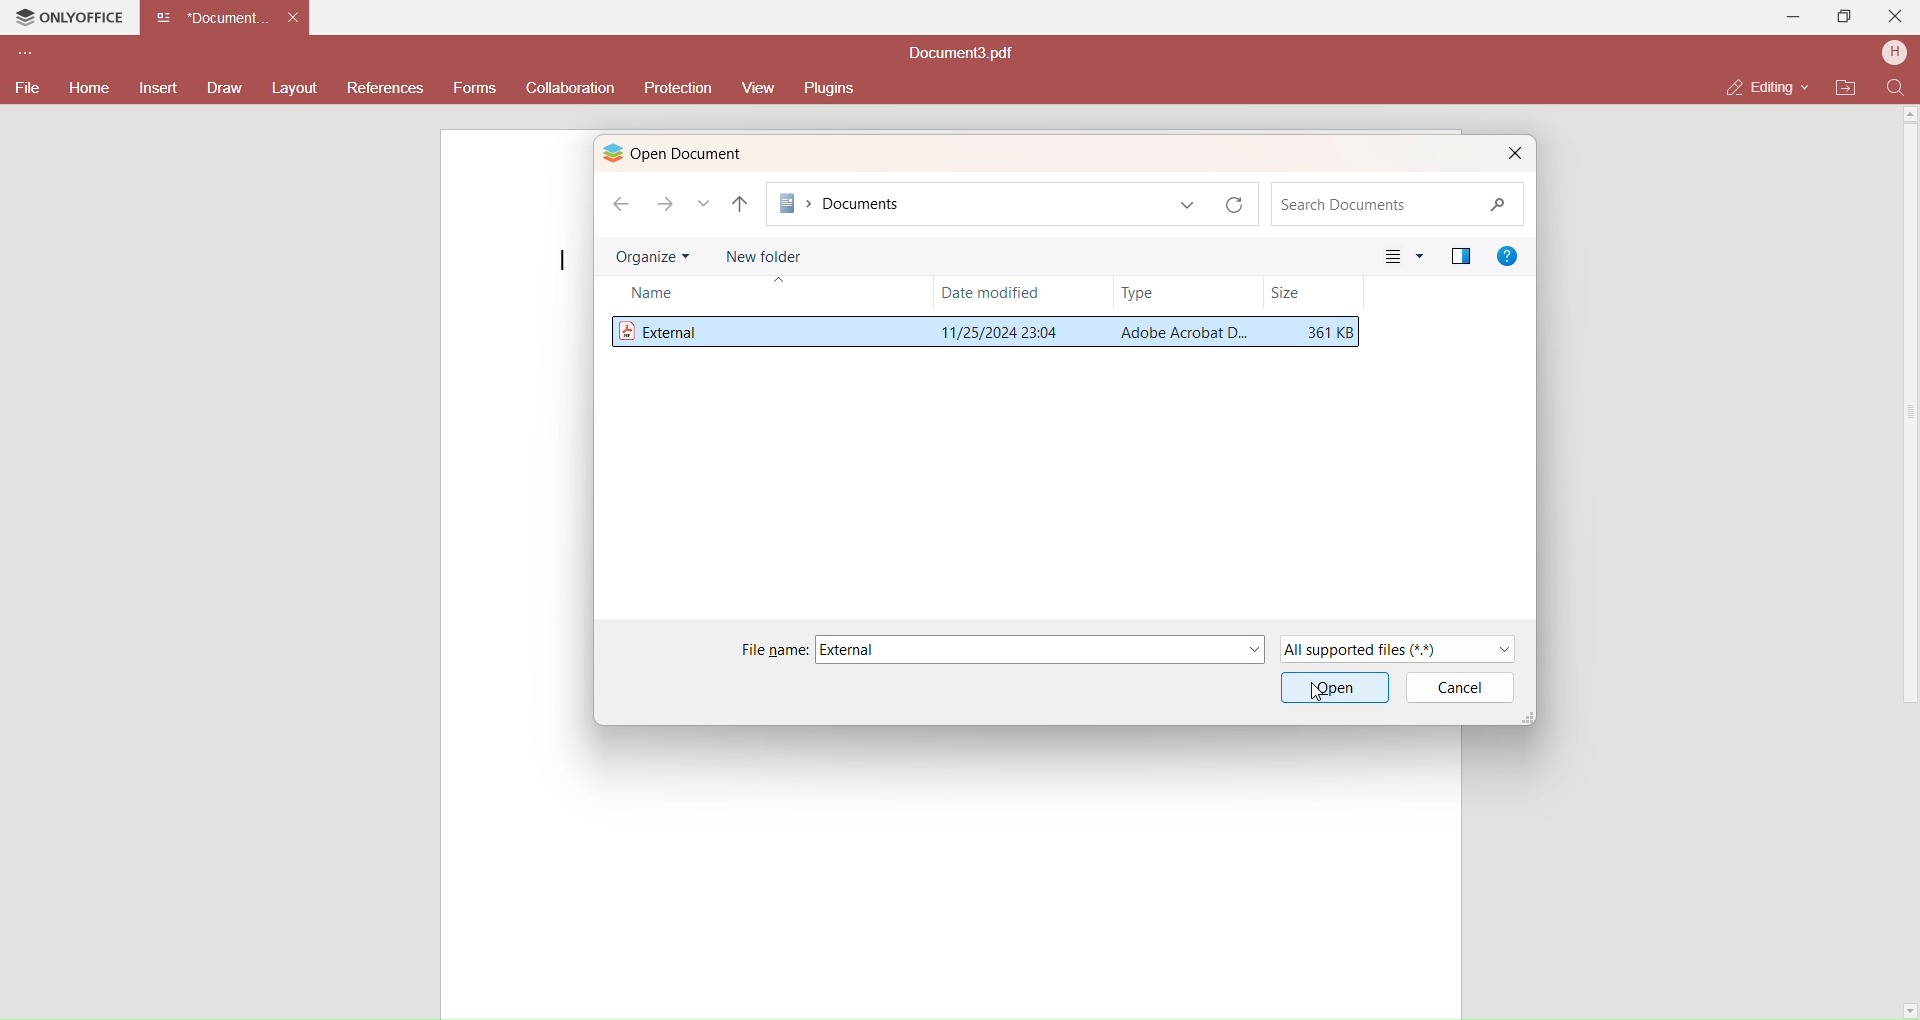 The height and width of the screenshot is (1020, 1920). Describe the element at coordinates (619, 201) in the screenshot. I see `backward` at that location.